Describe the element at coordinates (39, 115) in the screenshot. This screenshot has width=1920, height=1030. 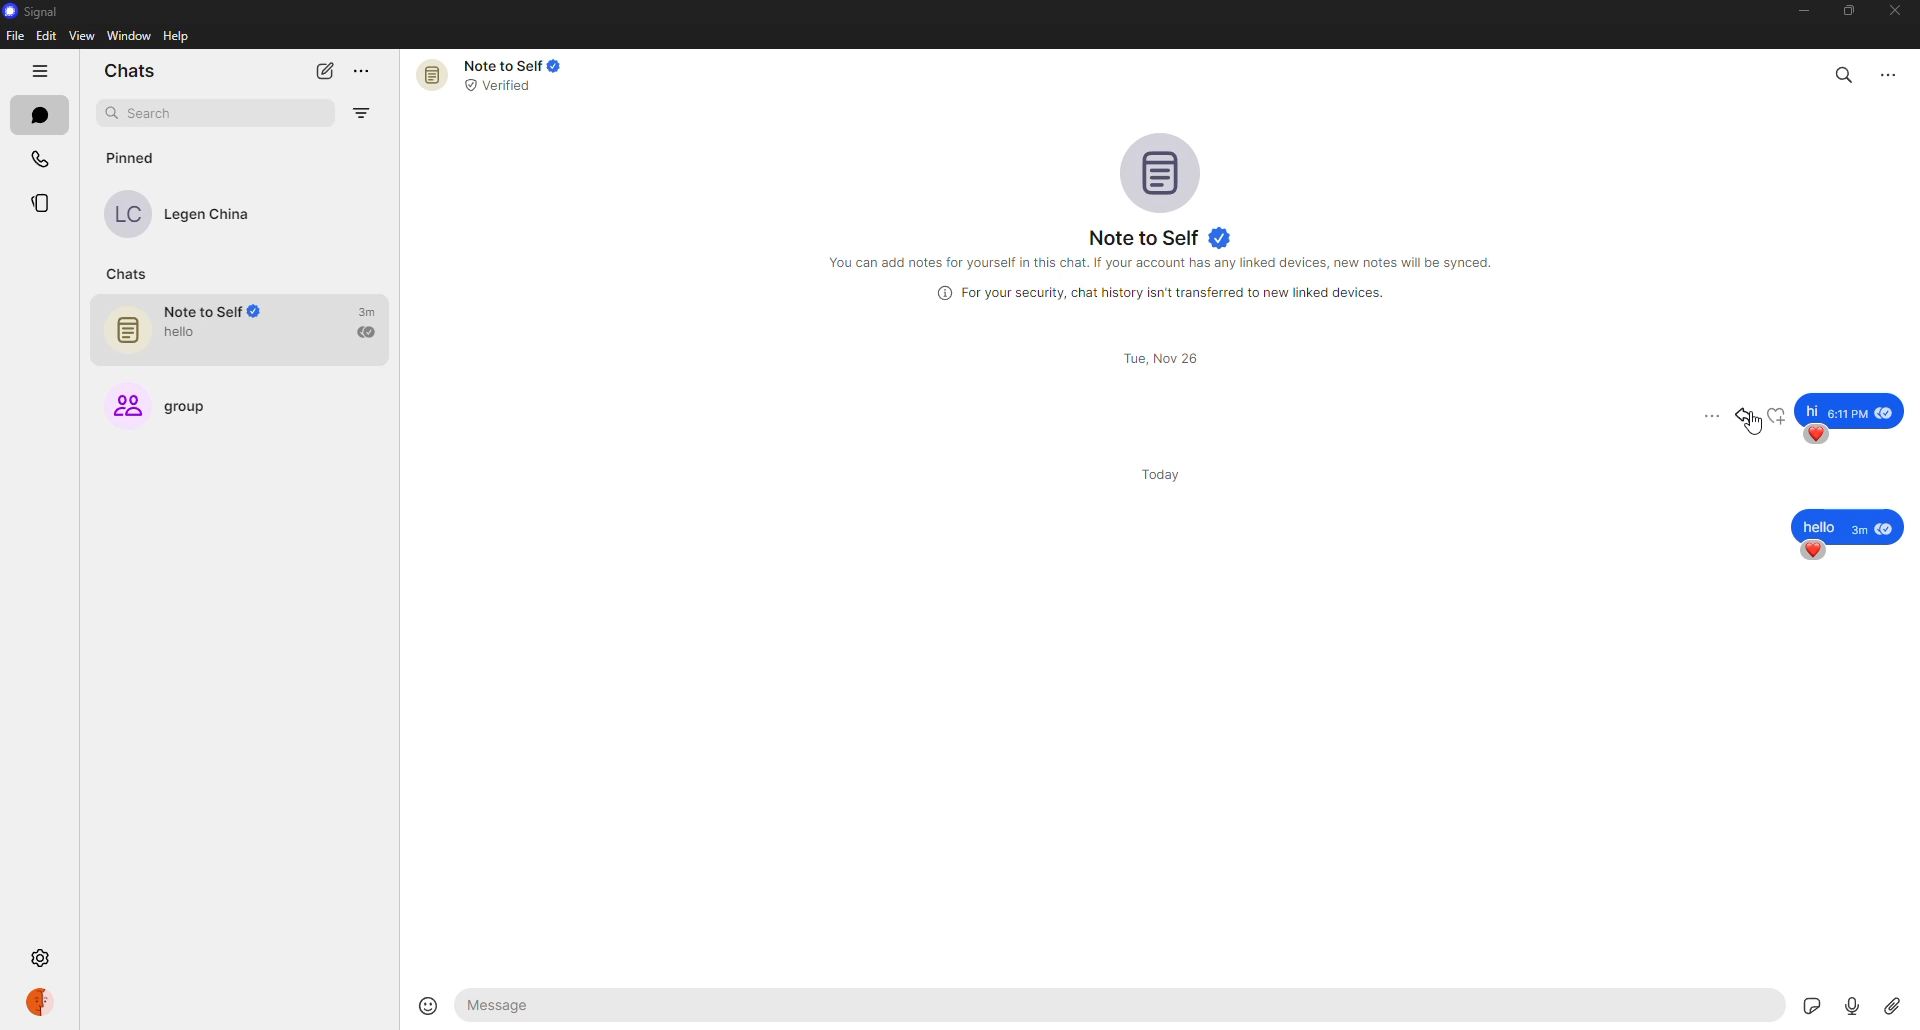
I see `chats` at that location.